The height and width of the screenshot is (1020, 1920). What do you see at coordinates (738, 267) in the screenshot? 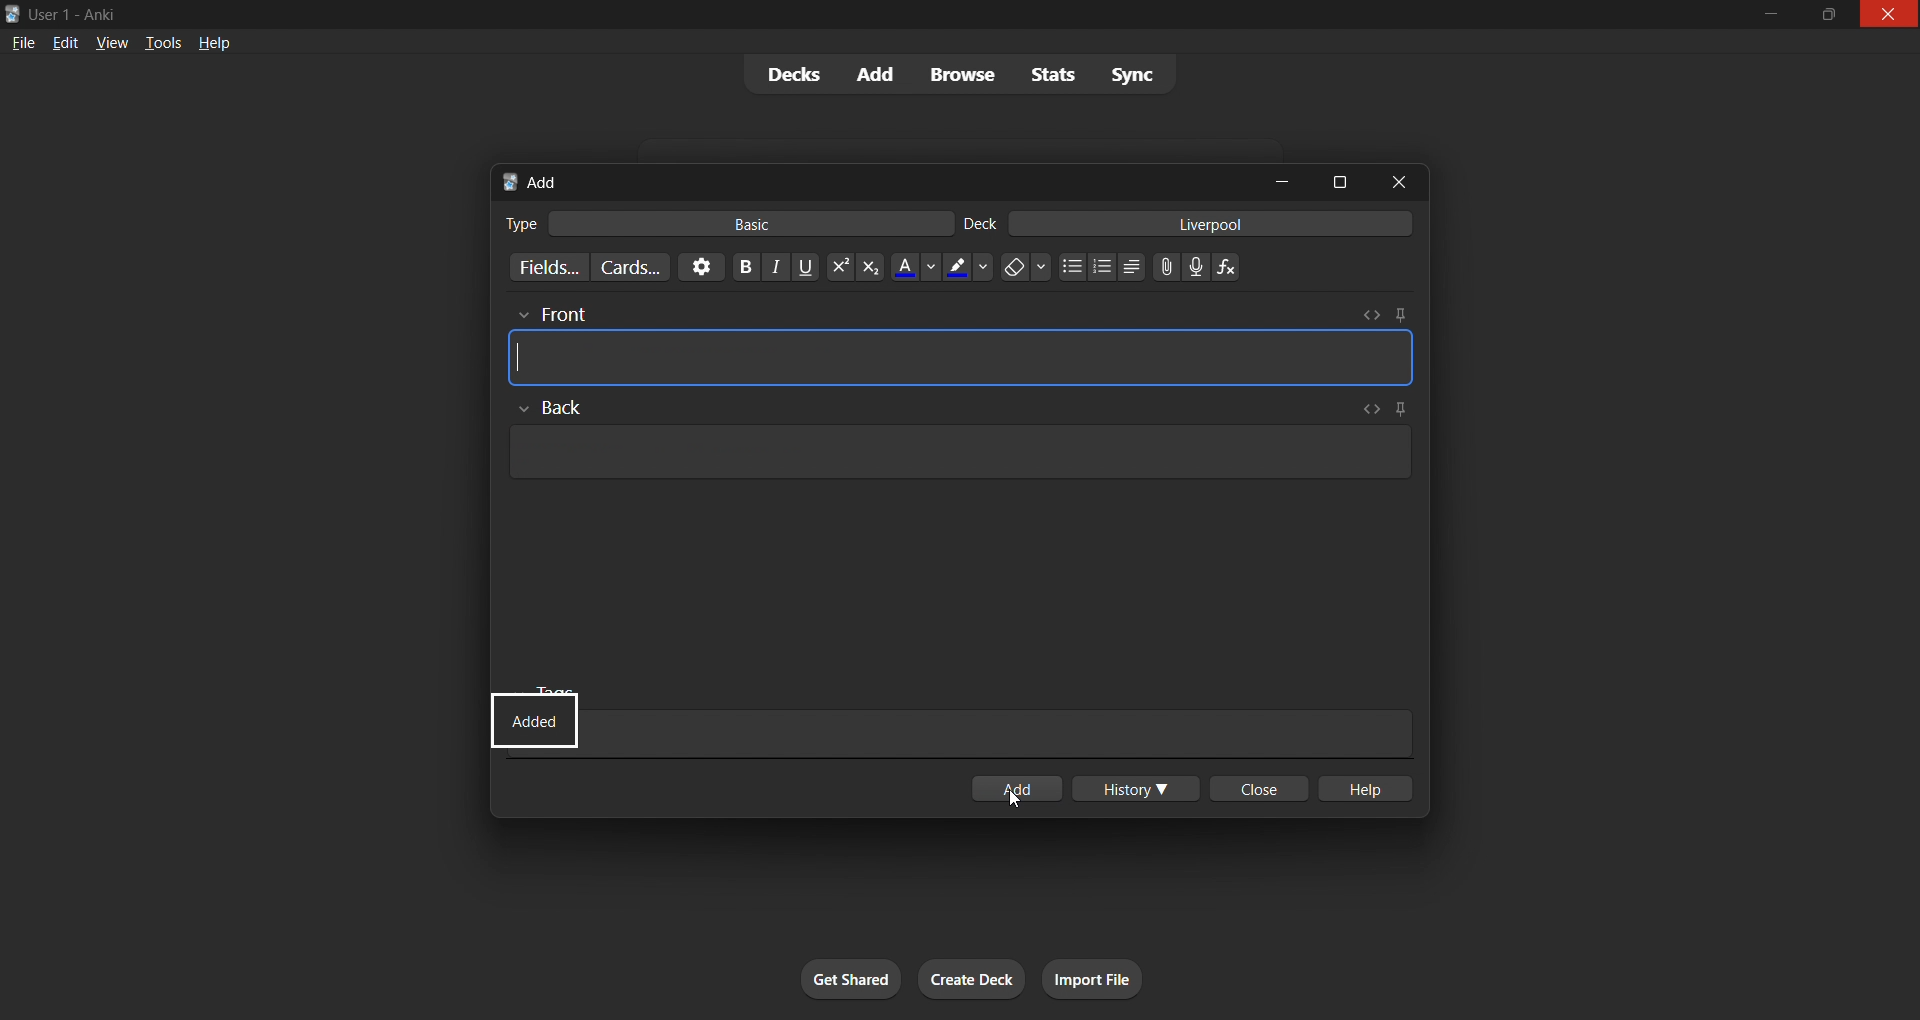
I see `bold` at bounding box center [738, 267].